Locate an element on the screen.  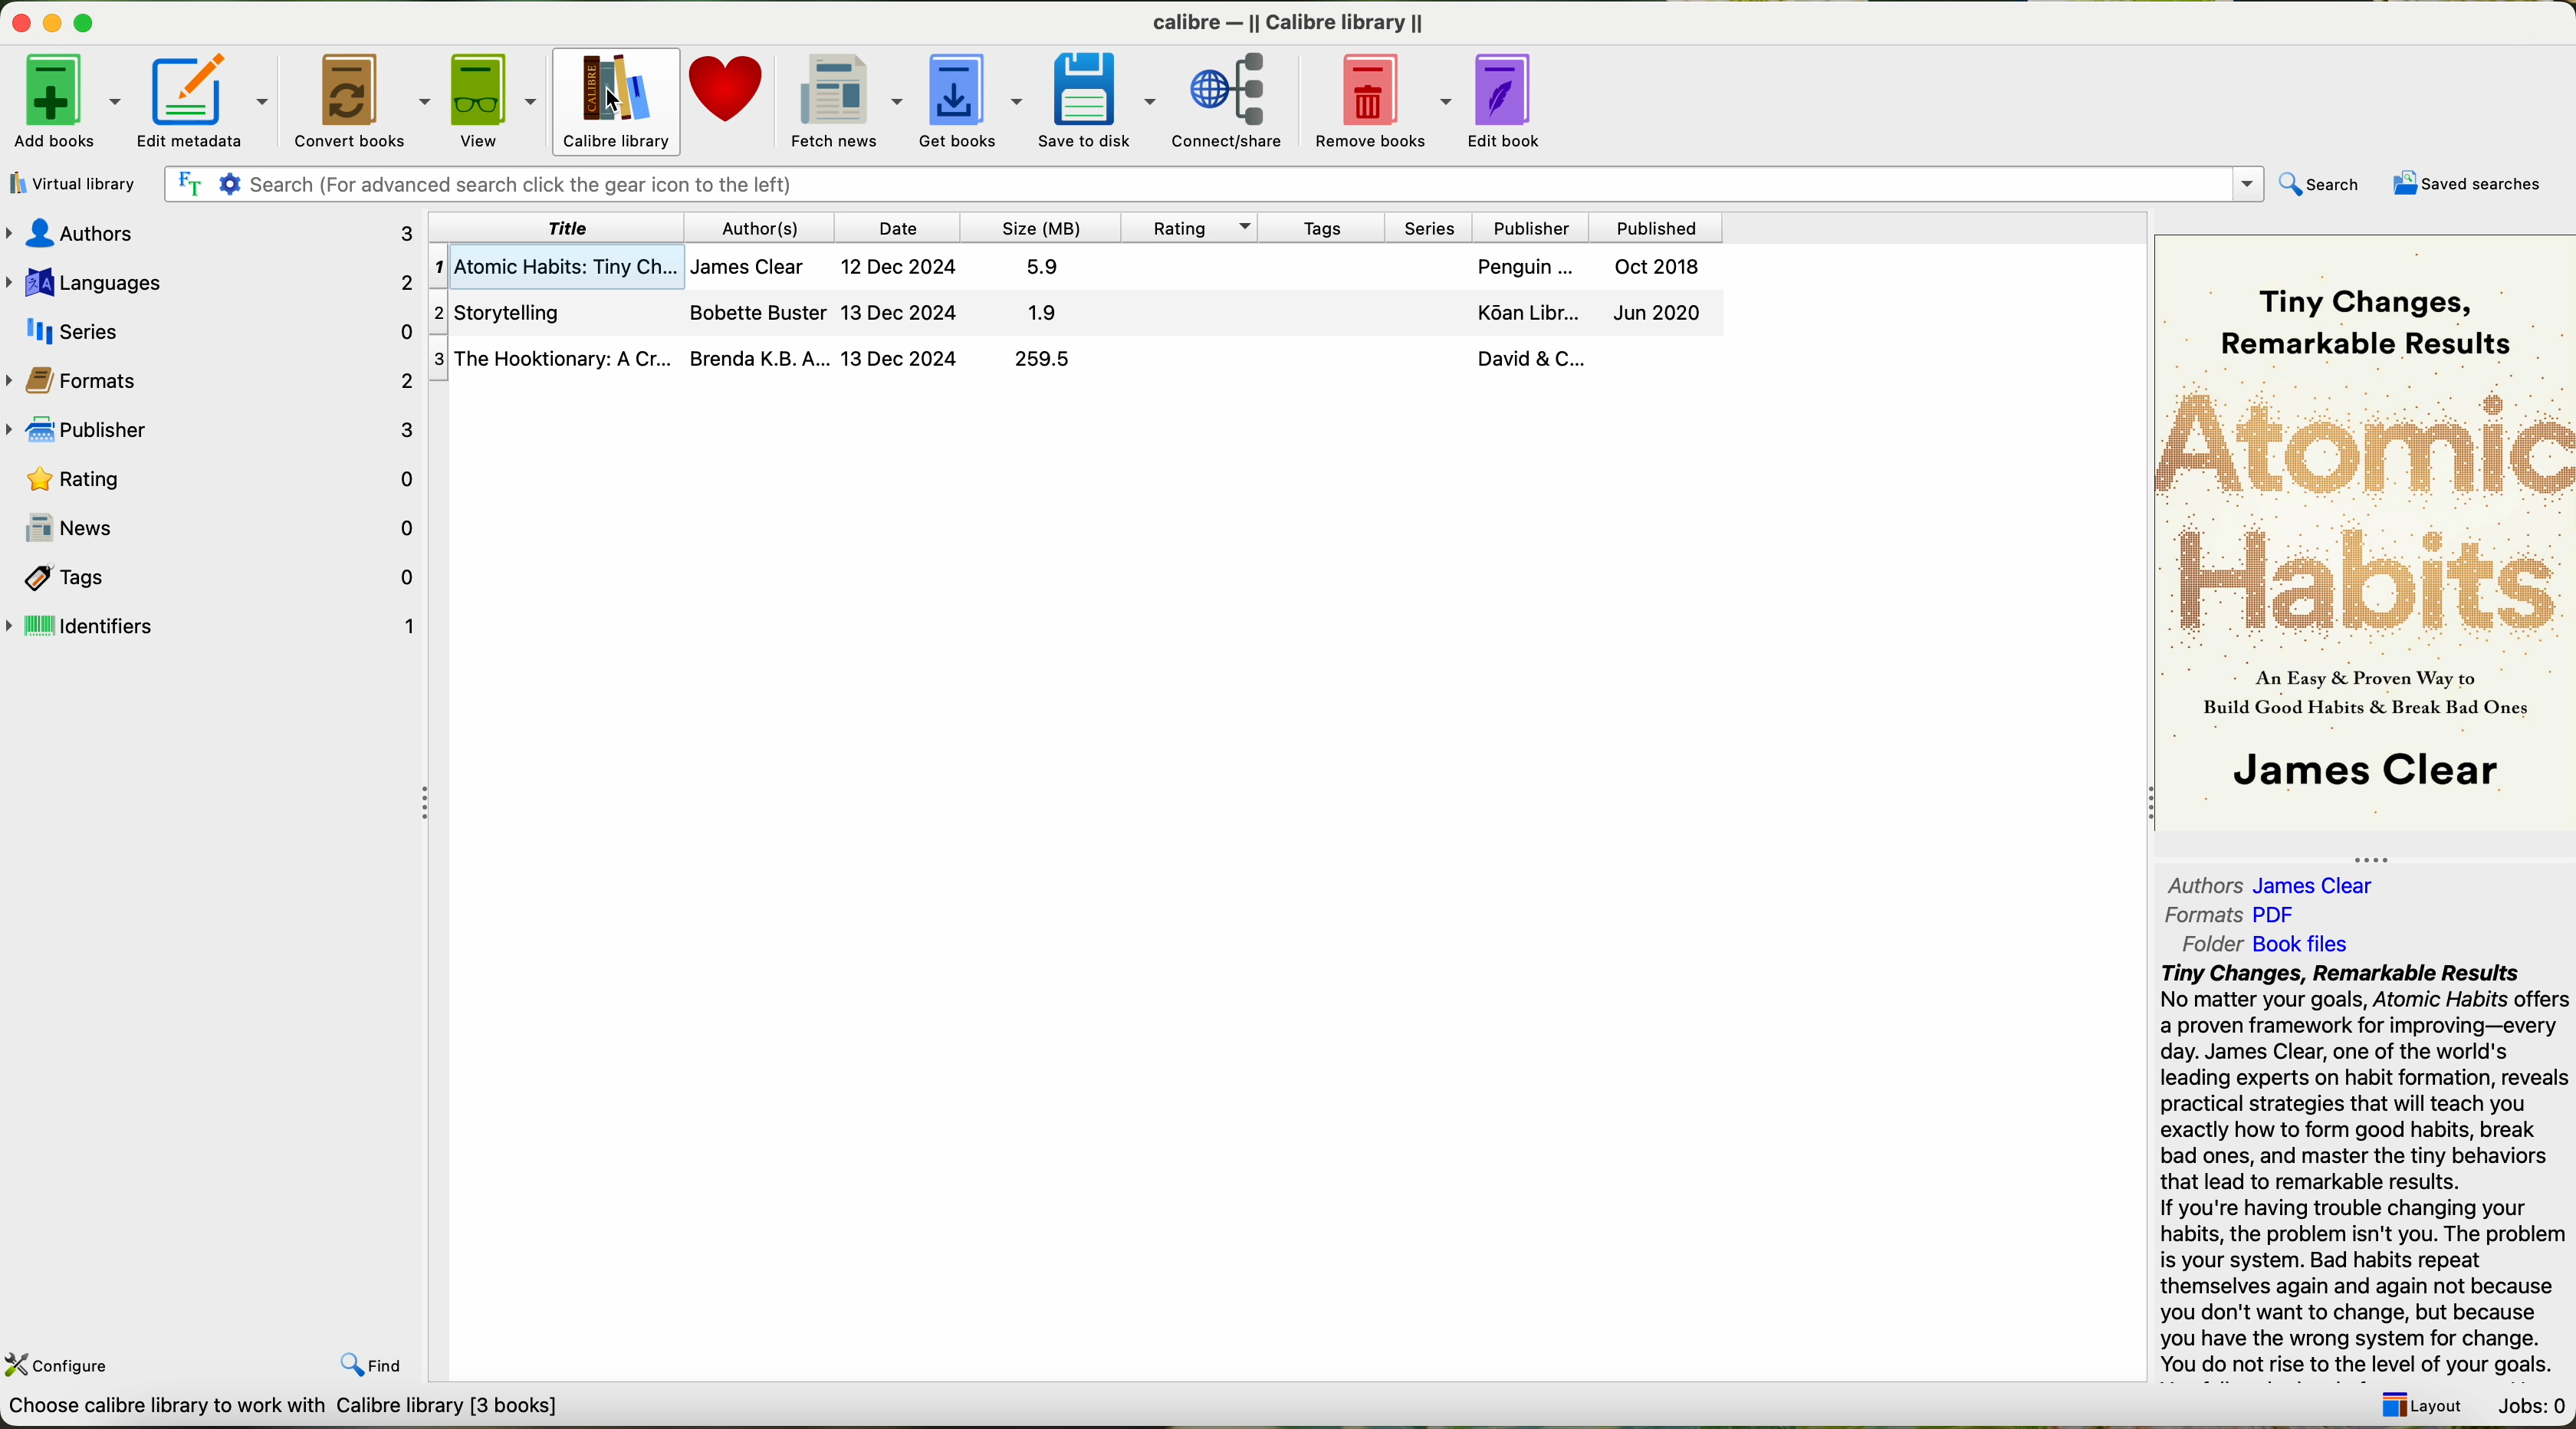
publisher is located at coordinates (1528, 227).